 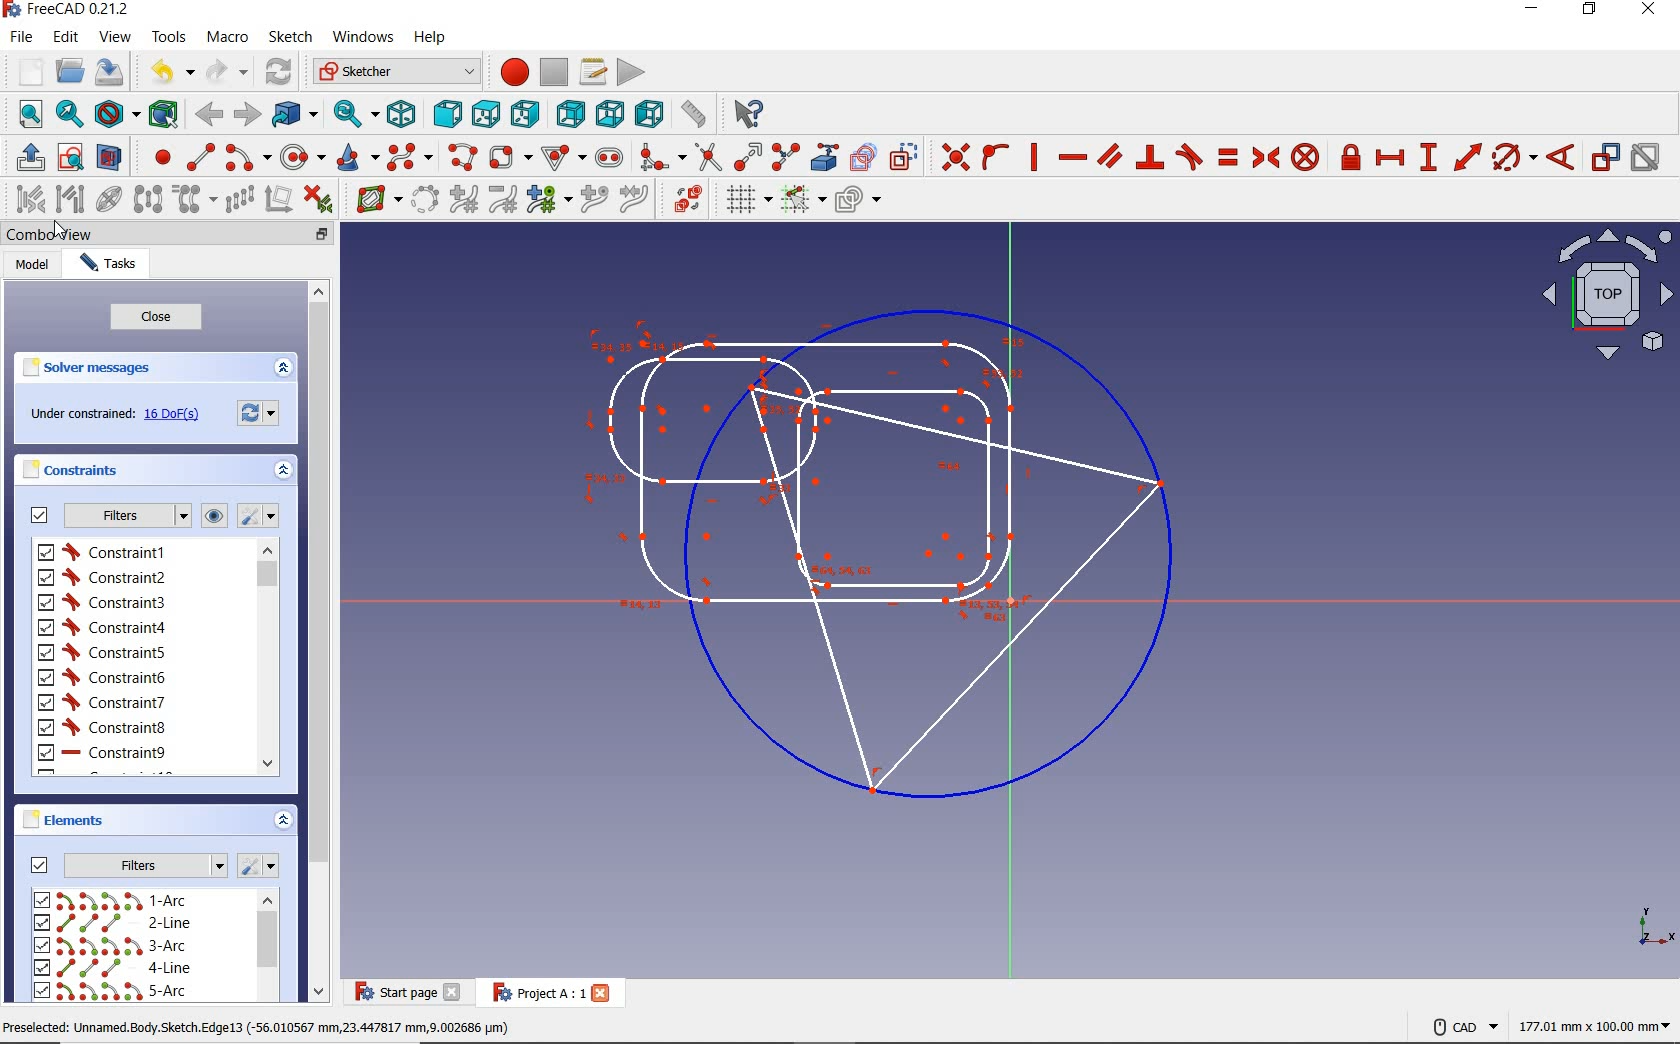 What do you see at coordinates (277, 72) in the screenshot?
I see `reload` at bounding box center [277, 72].